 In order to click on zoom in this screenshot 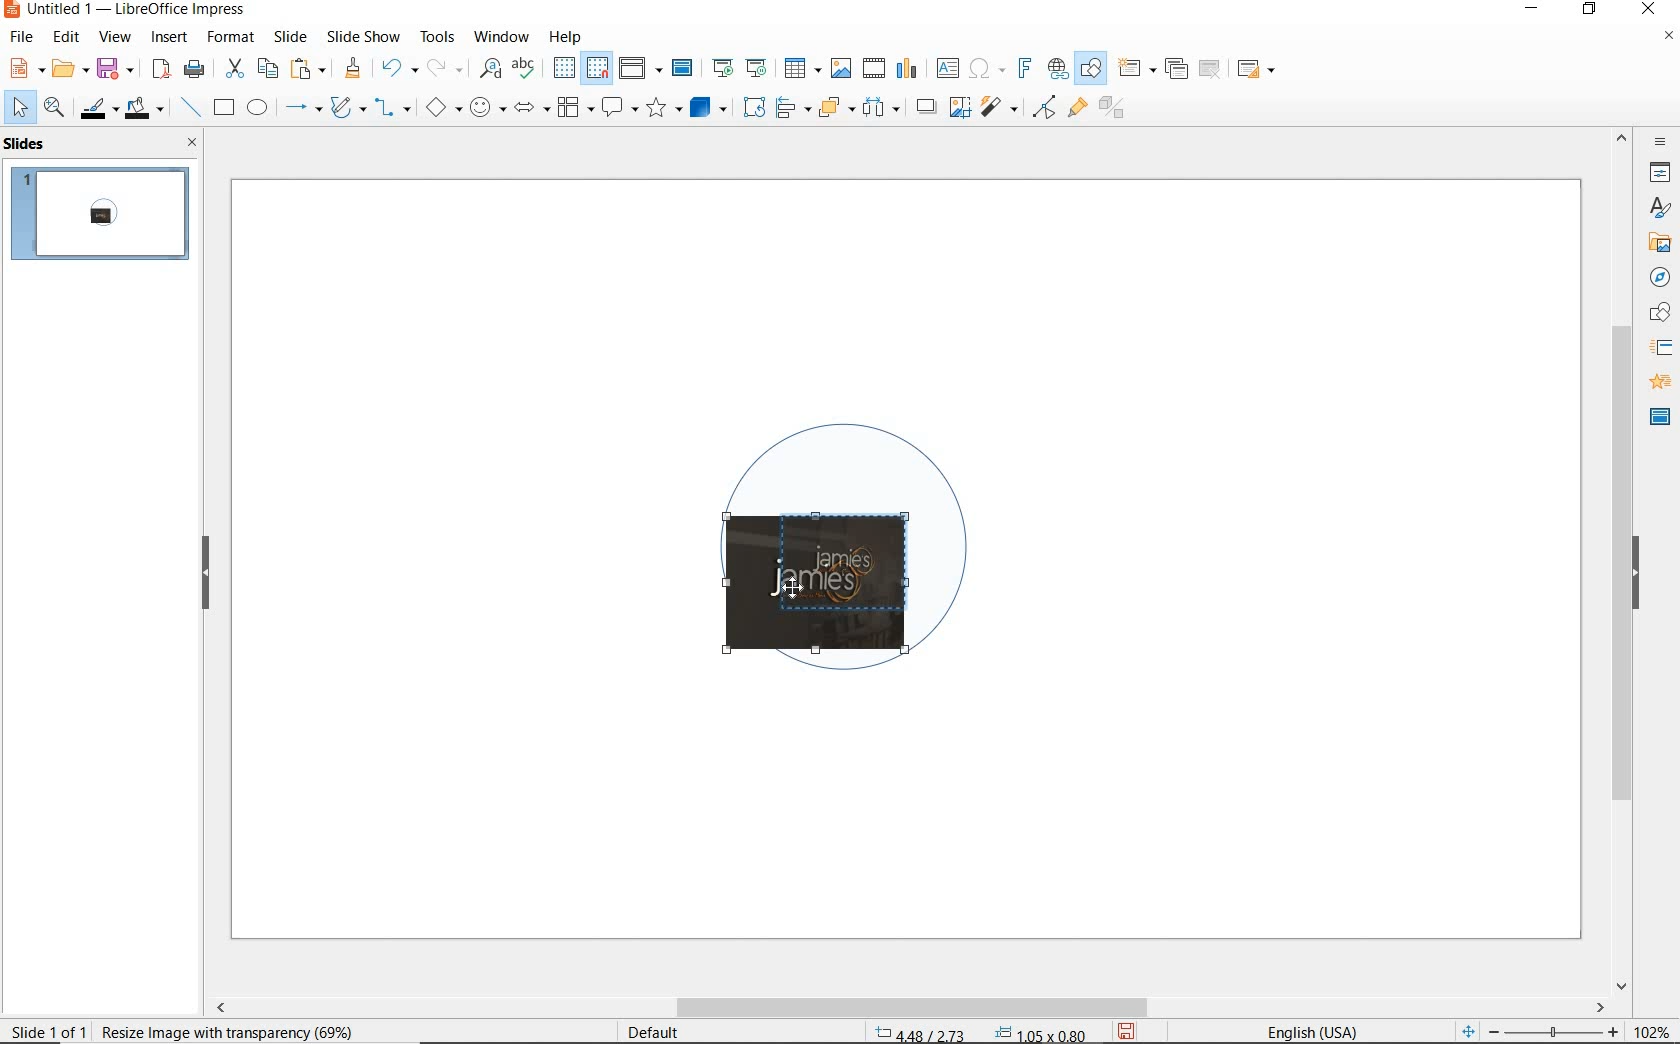, I will do `click(1559, 1032)`.